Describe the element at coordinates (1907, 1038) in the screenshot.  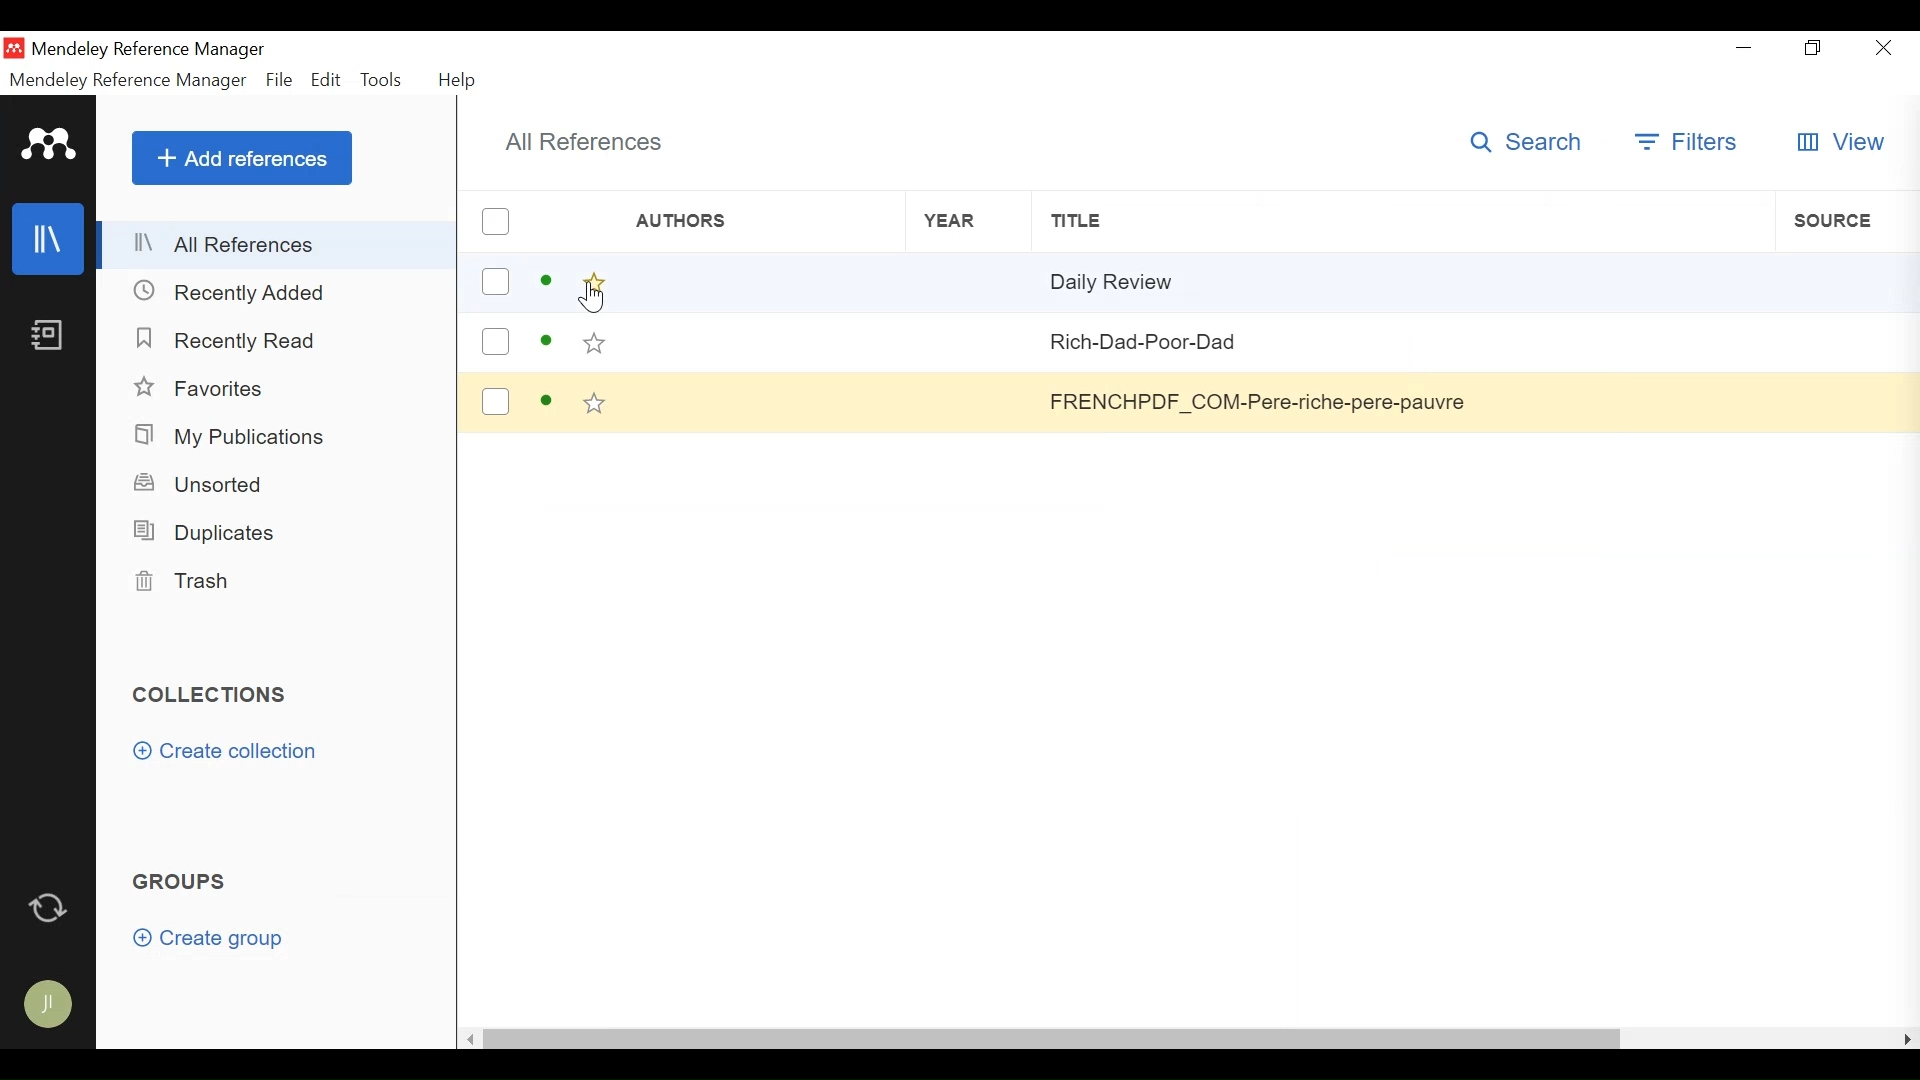
I see `Scroll Right` at that location.